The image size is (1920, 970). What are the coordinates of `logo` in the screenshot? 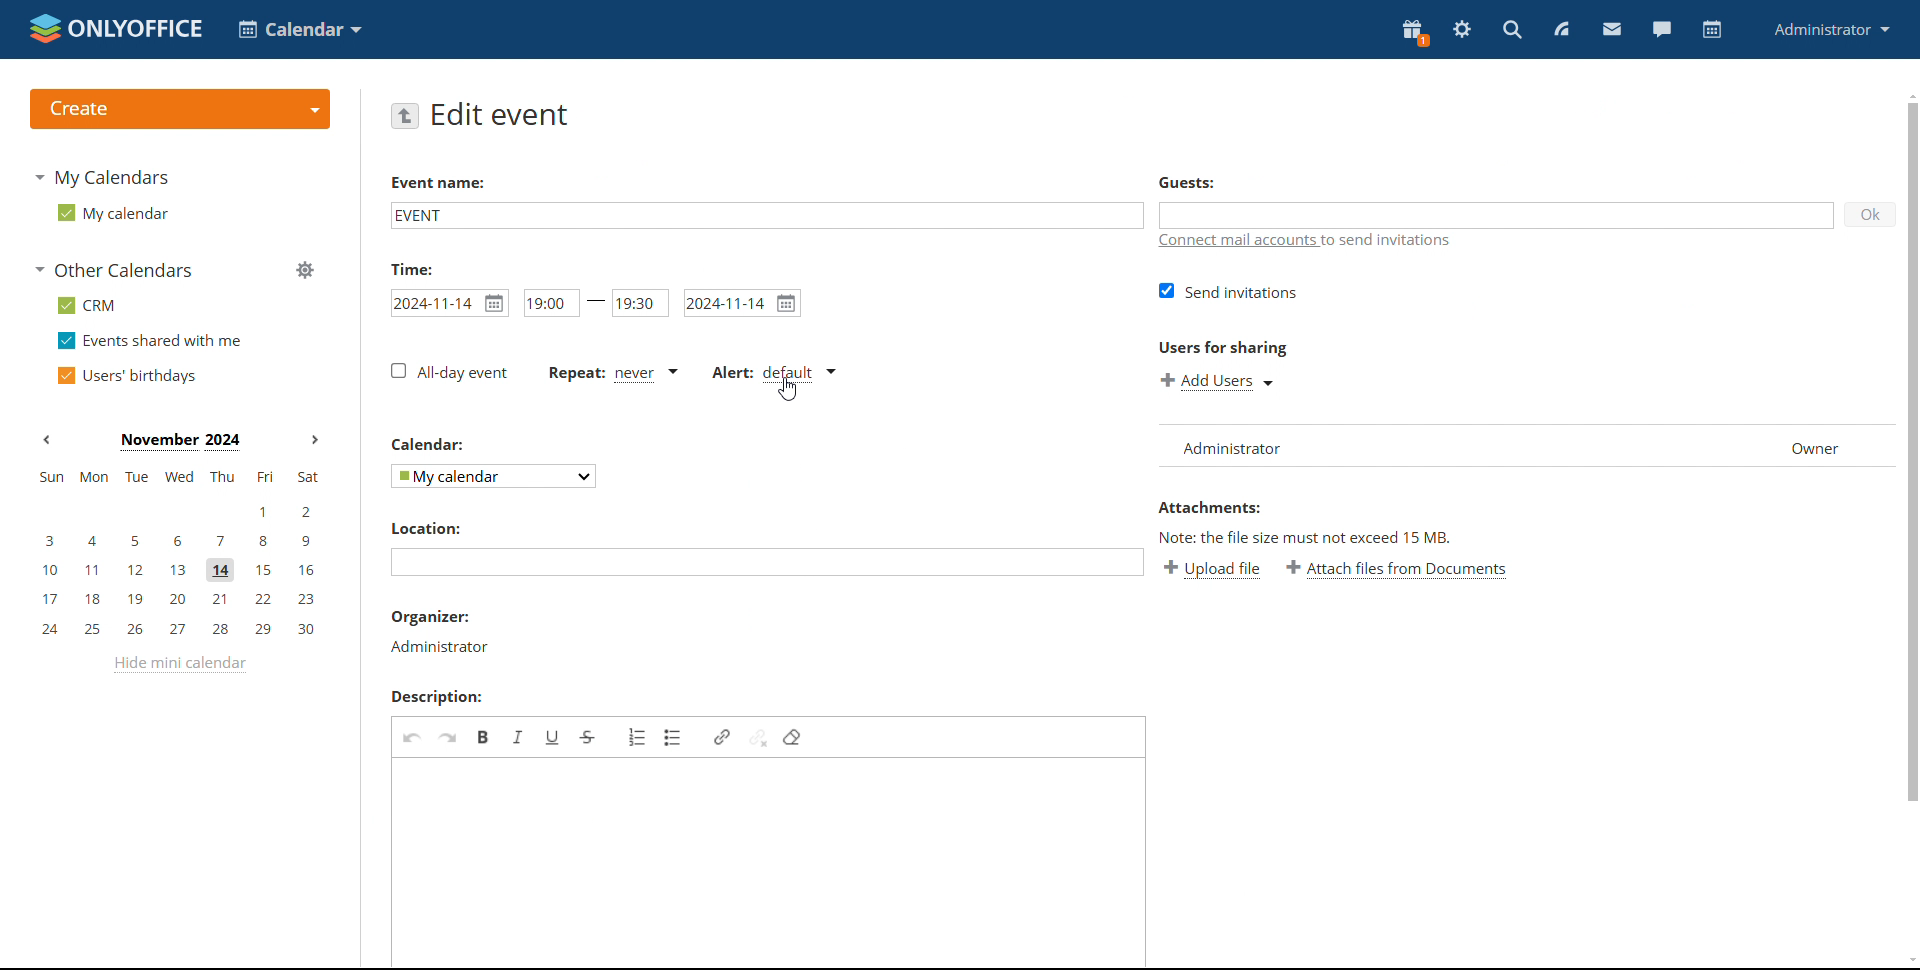 It's located at (114, 28).